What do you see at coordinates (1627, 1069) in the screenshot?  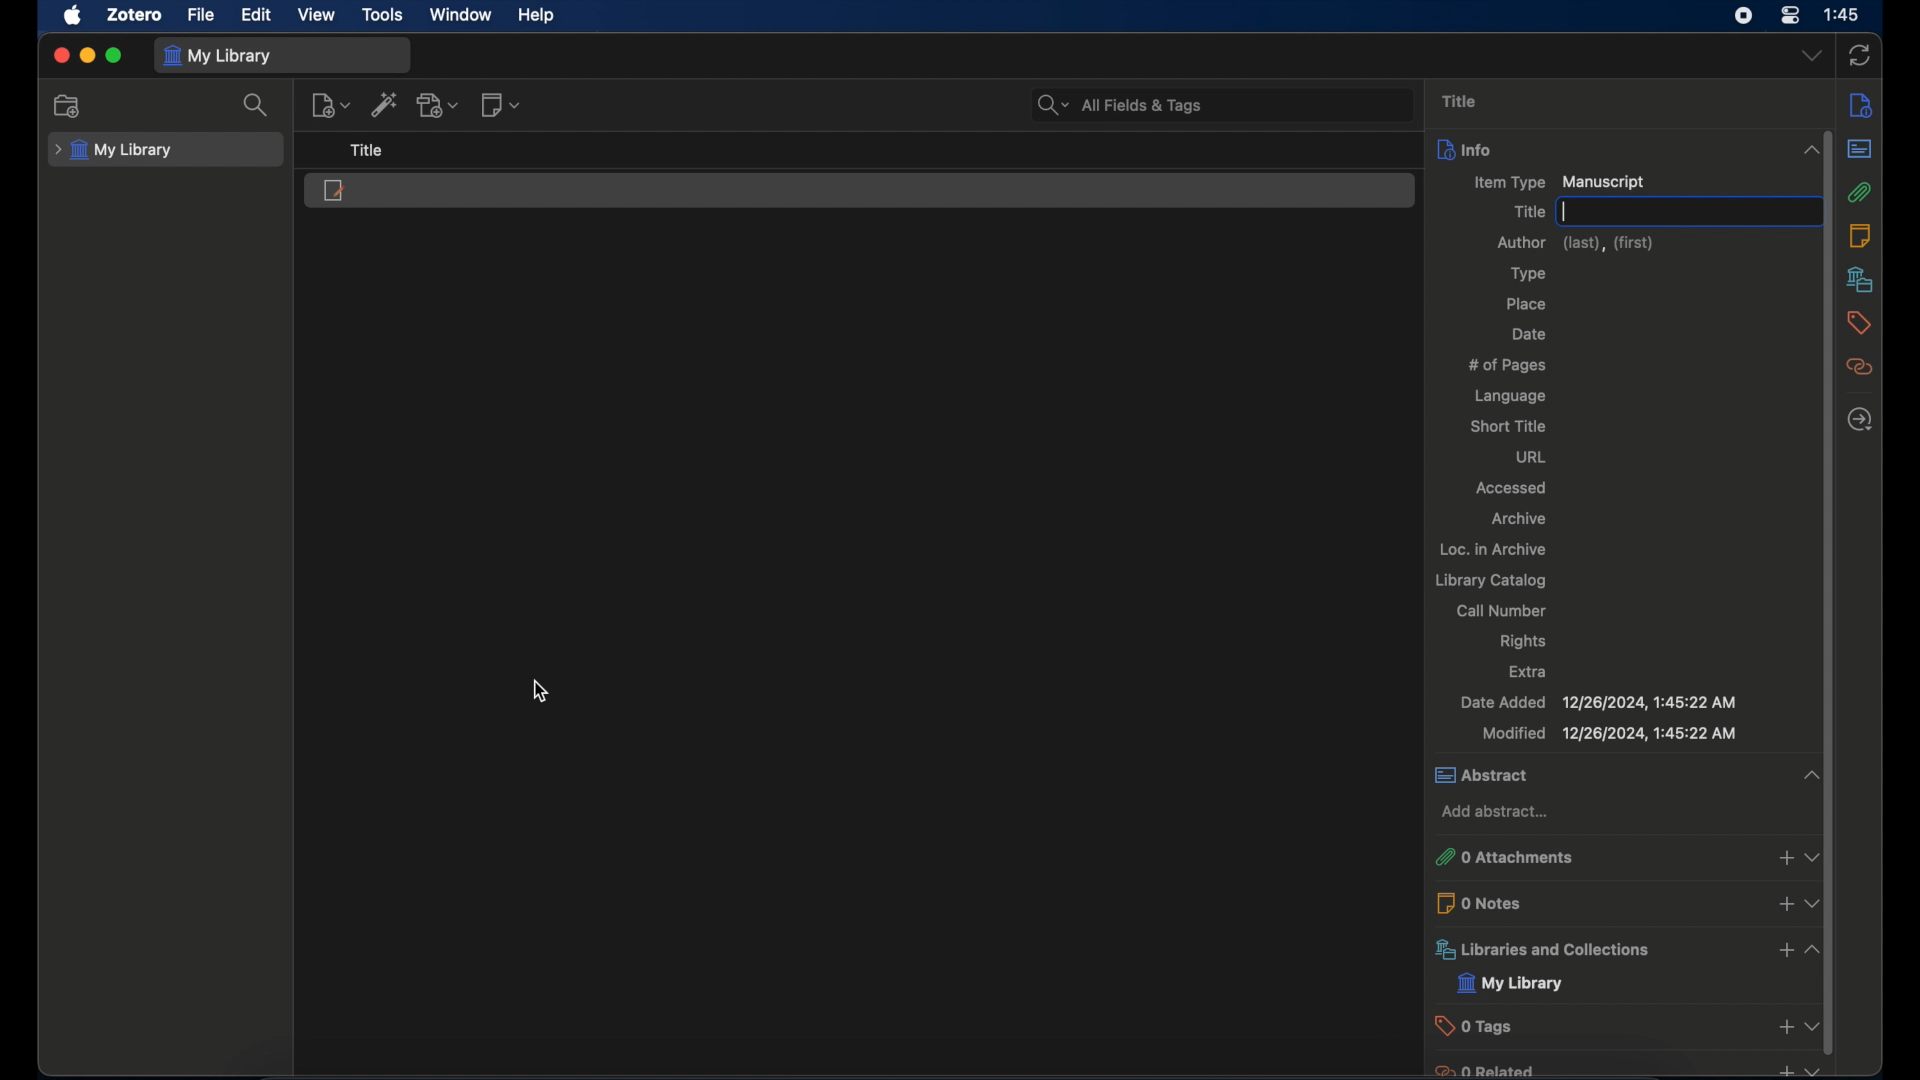 I see `0 related` at bounding box center [1627, 1069].